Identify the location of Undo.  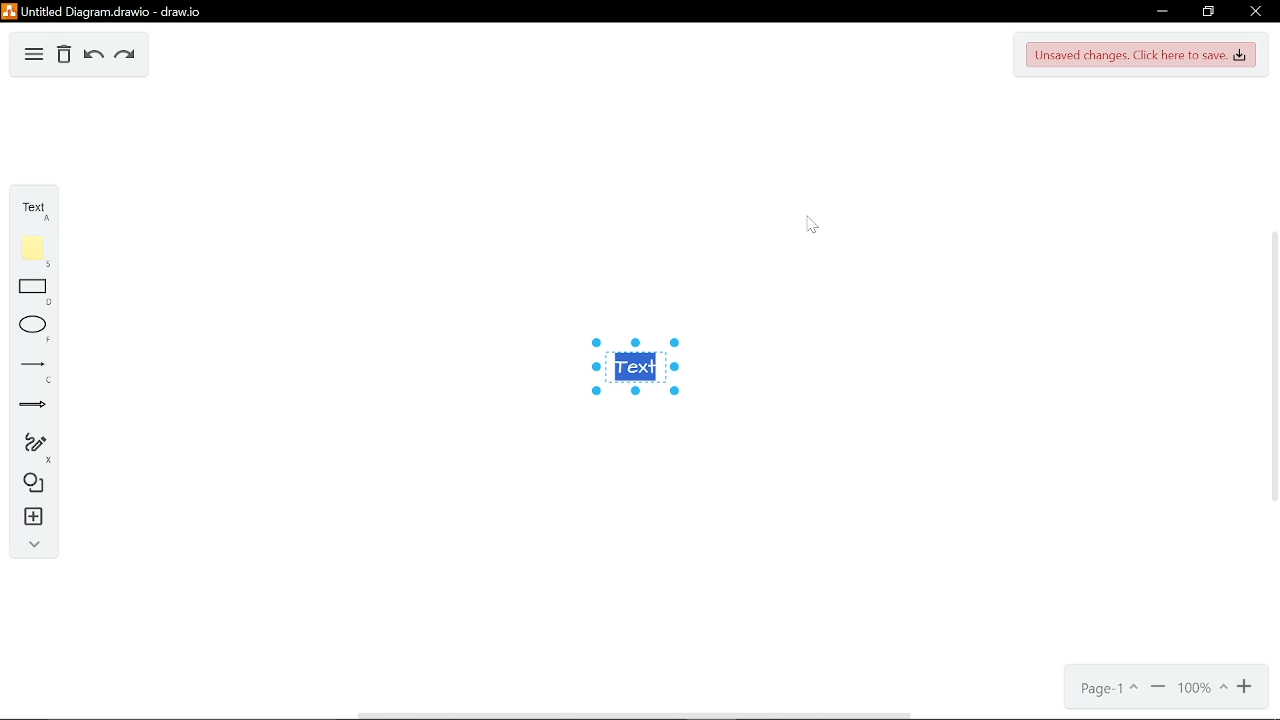
(93, 56).